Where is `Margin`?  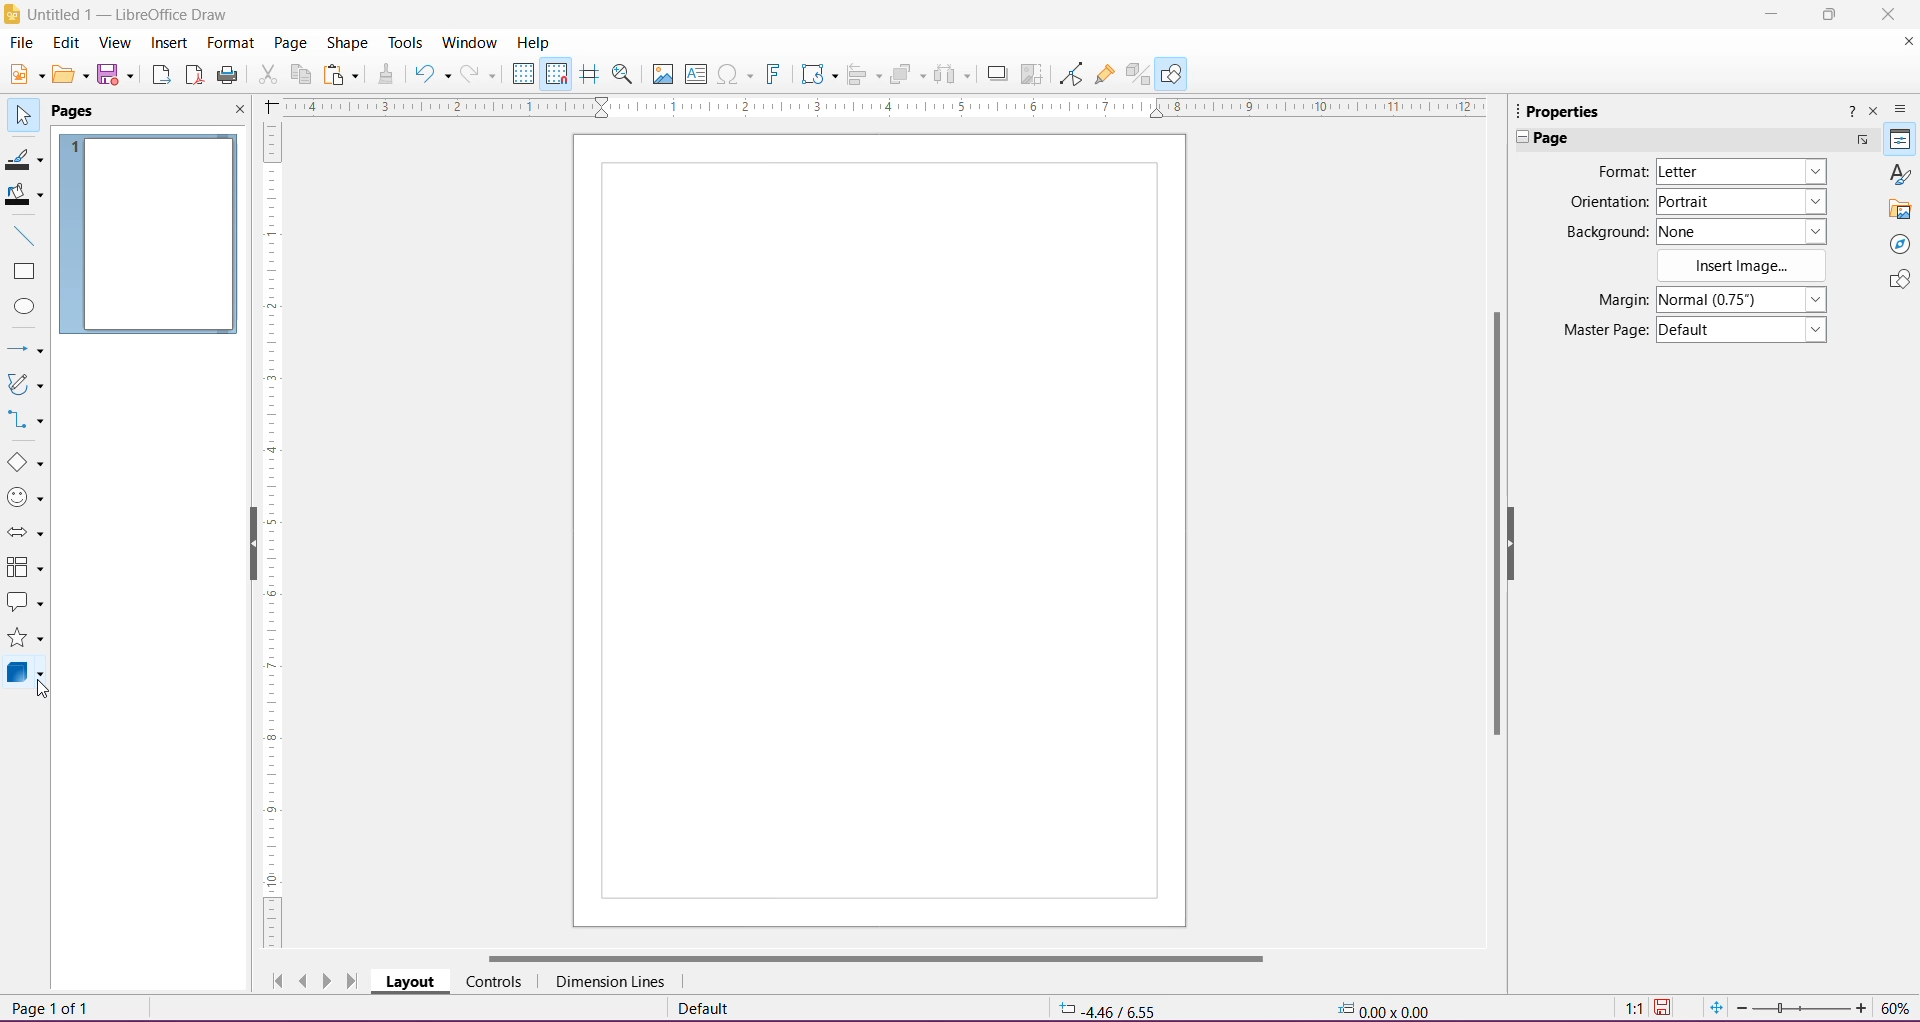 Margin is located at coordinates (1617, 300).